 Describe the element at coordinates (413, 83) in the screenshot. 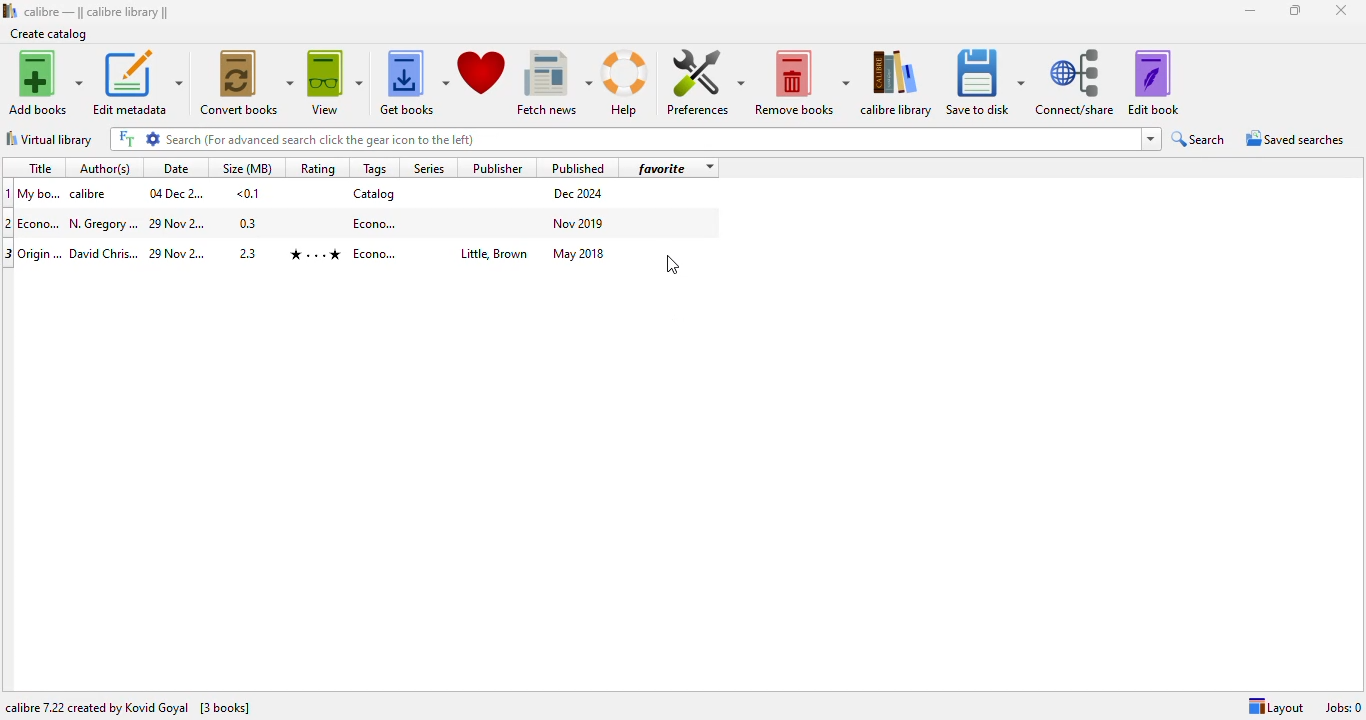

I see `get books` at that location.